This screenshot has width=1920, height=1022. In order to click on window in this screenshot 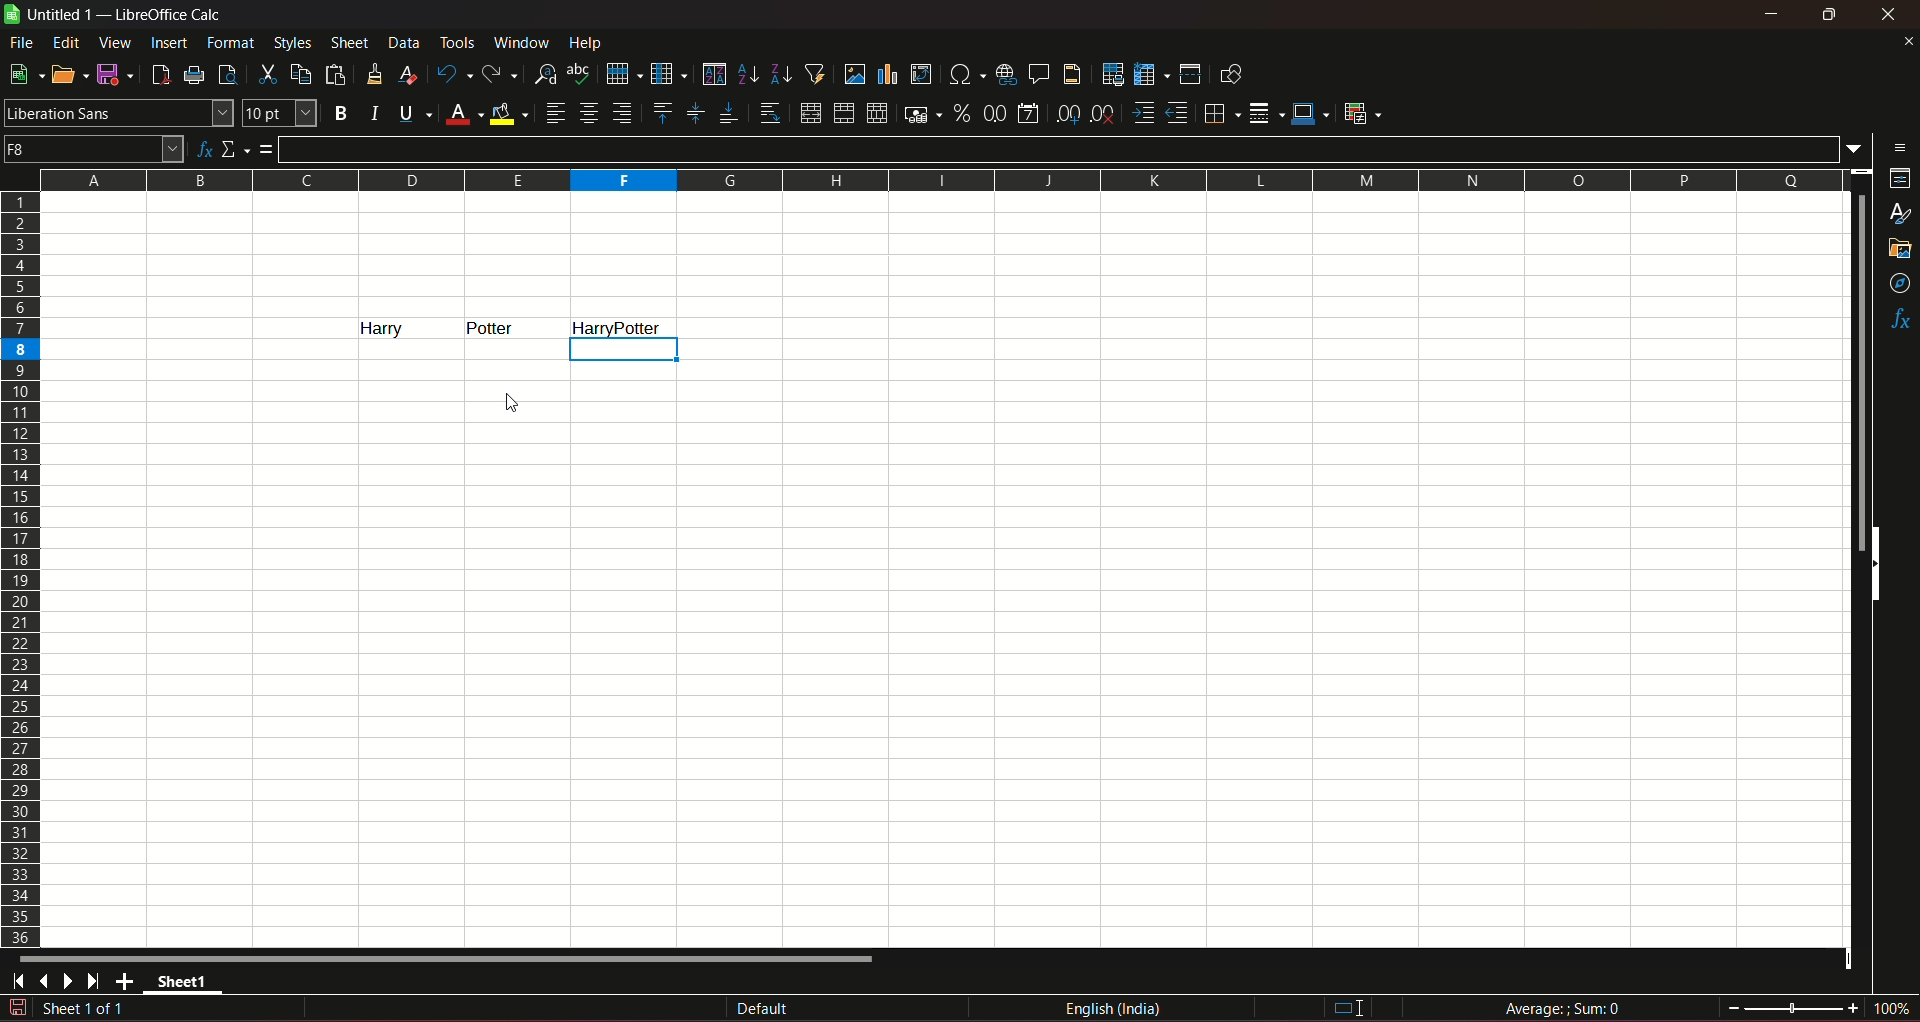, I will do `click(524, 43)`.